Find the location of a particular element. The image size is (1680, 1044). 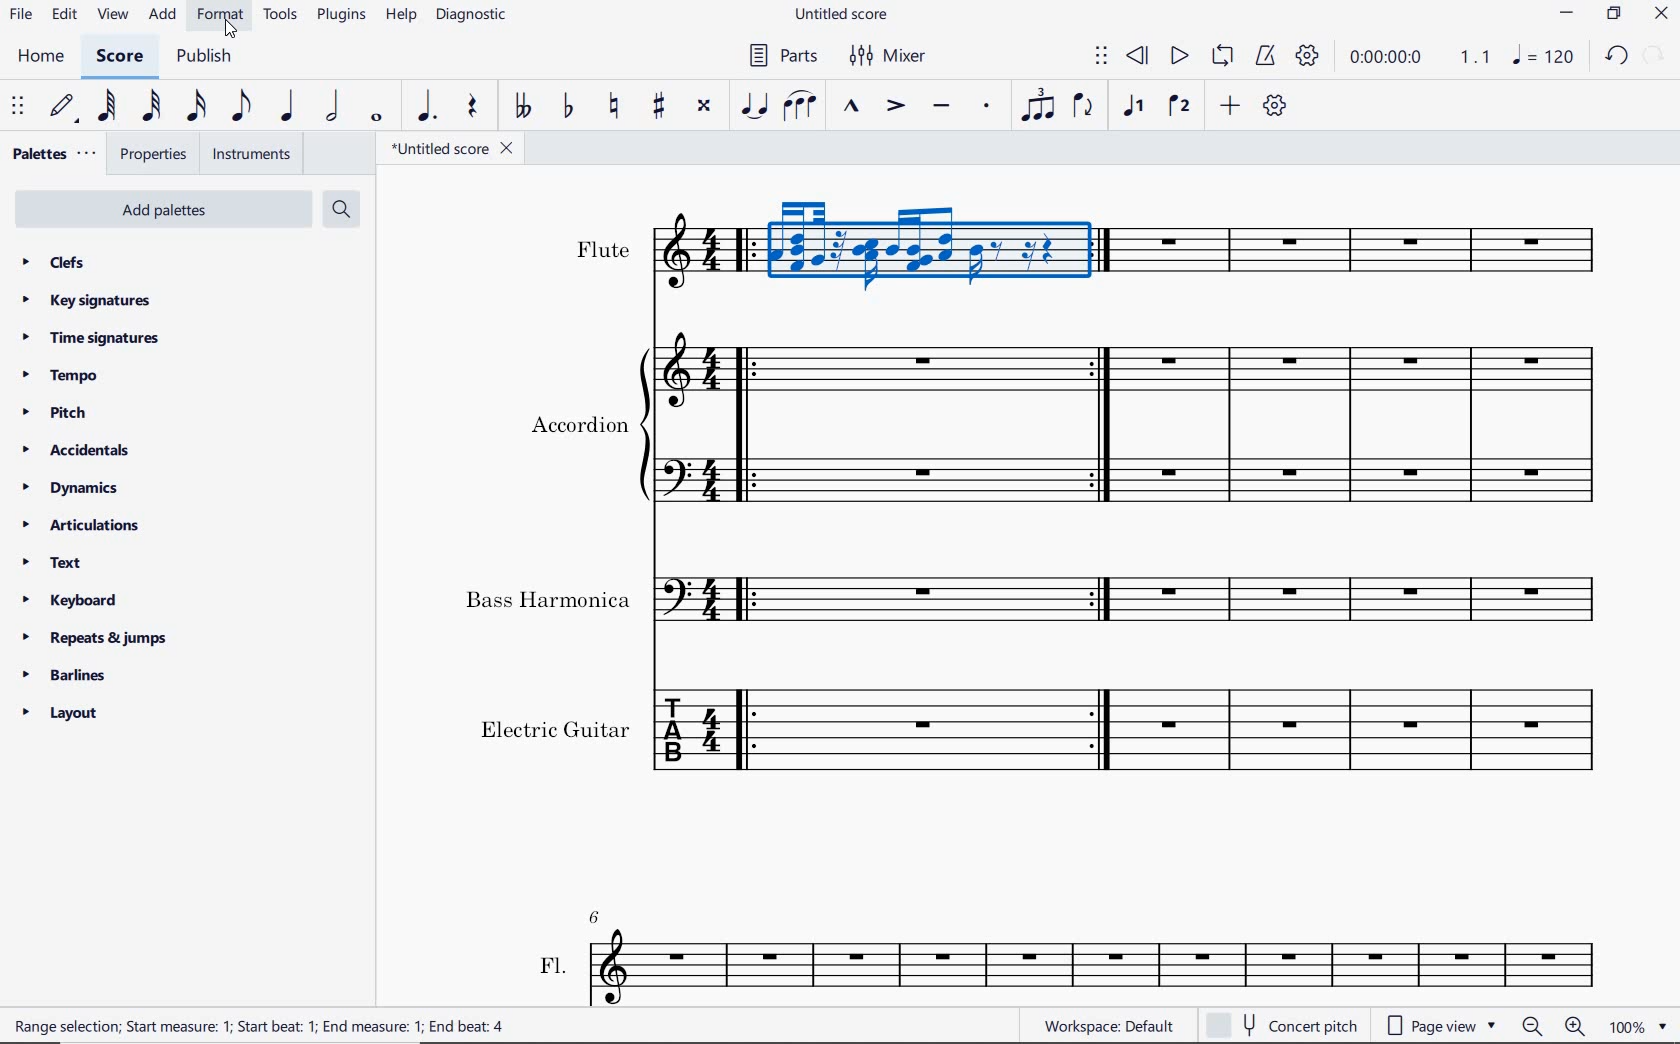

tenuto is located at coordinates (942, 106).